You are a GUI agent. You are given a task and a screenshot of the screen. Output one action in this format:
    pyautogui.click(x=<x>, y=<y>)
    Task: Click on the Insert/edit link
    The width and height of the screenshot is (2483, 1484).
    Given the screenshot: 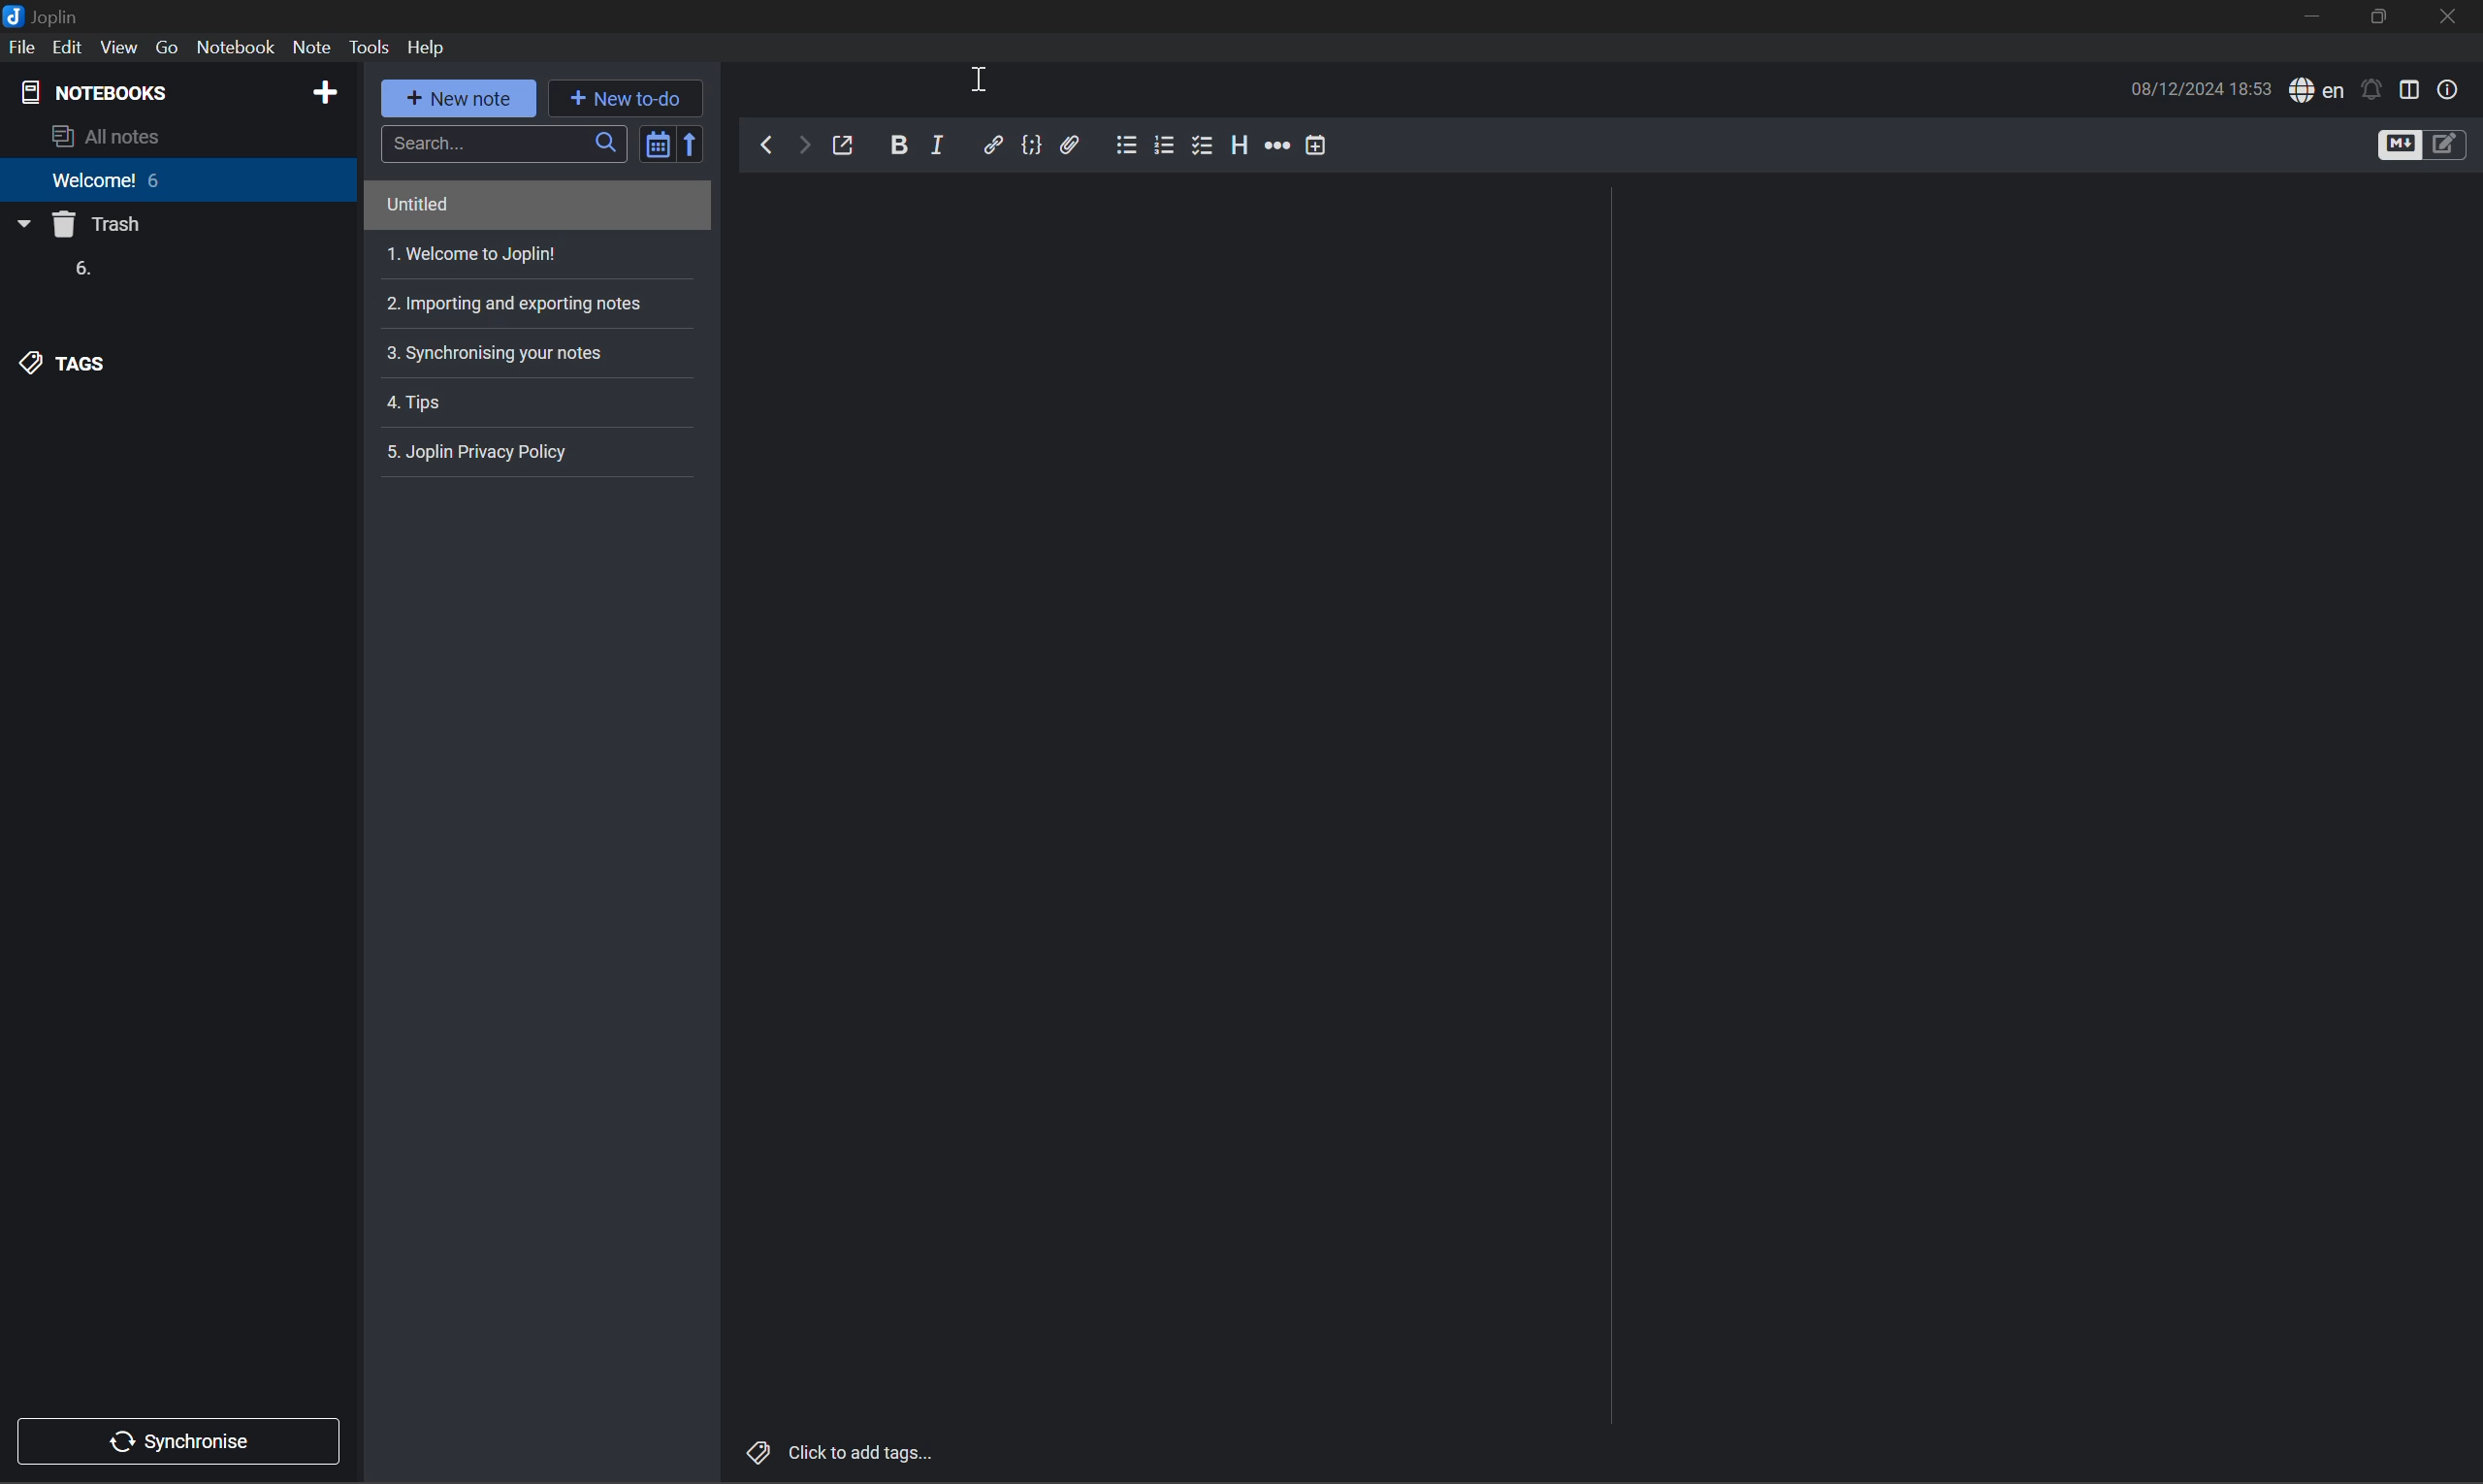 What is the action you would take?
    pyautogui.click(x=992, y=143)
    